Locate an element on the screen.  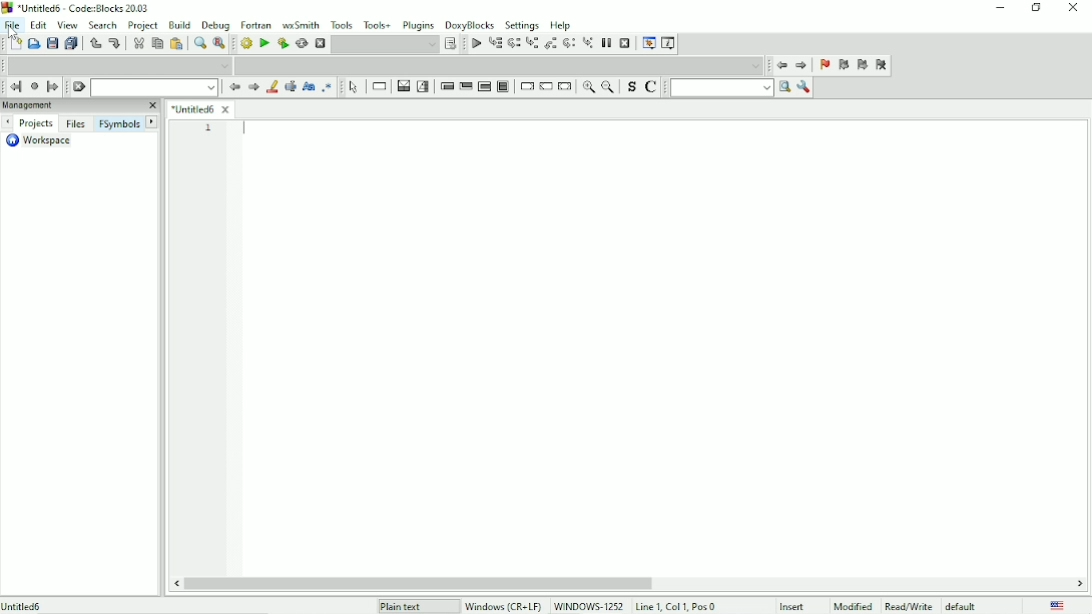
Highlight is located at coordinates (273, 87).